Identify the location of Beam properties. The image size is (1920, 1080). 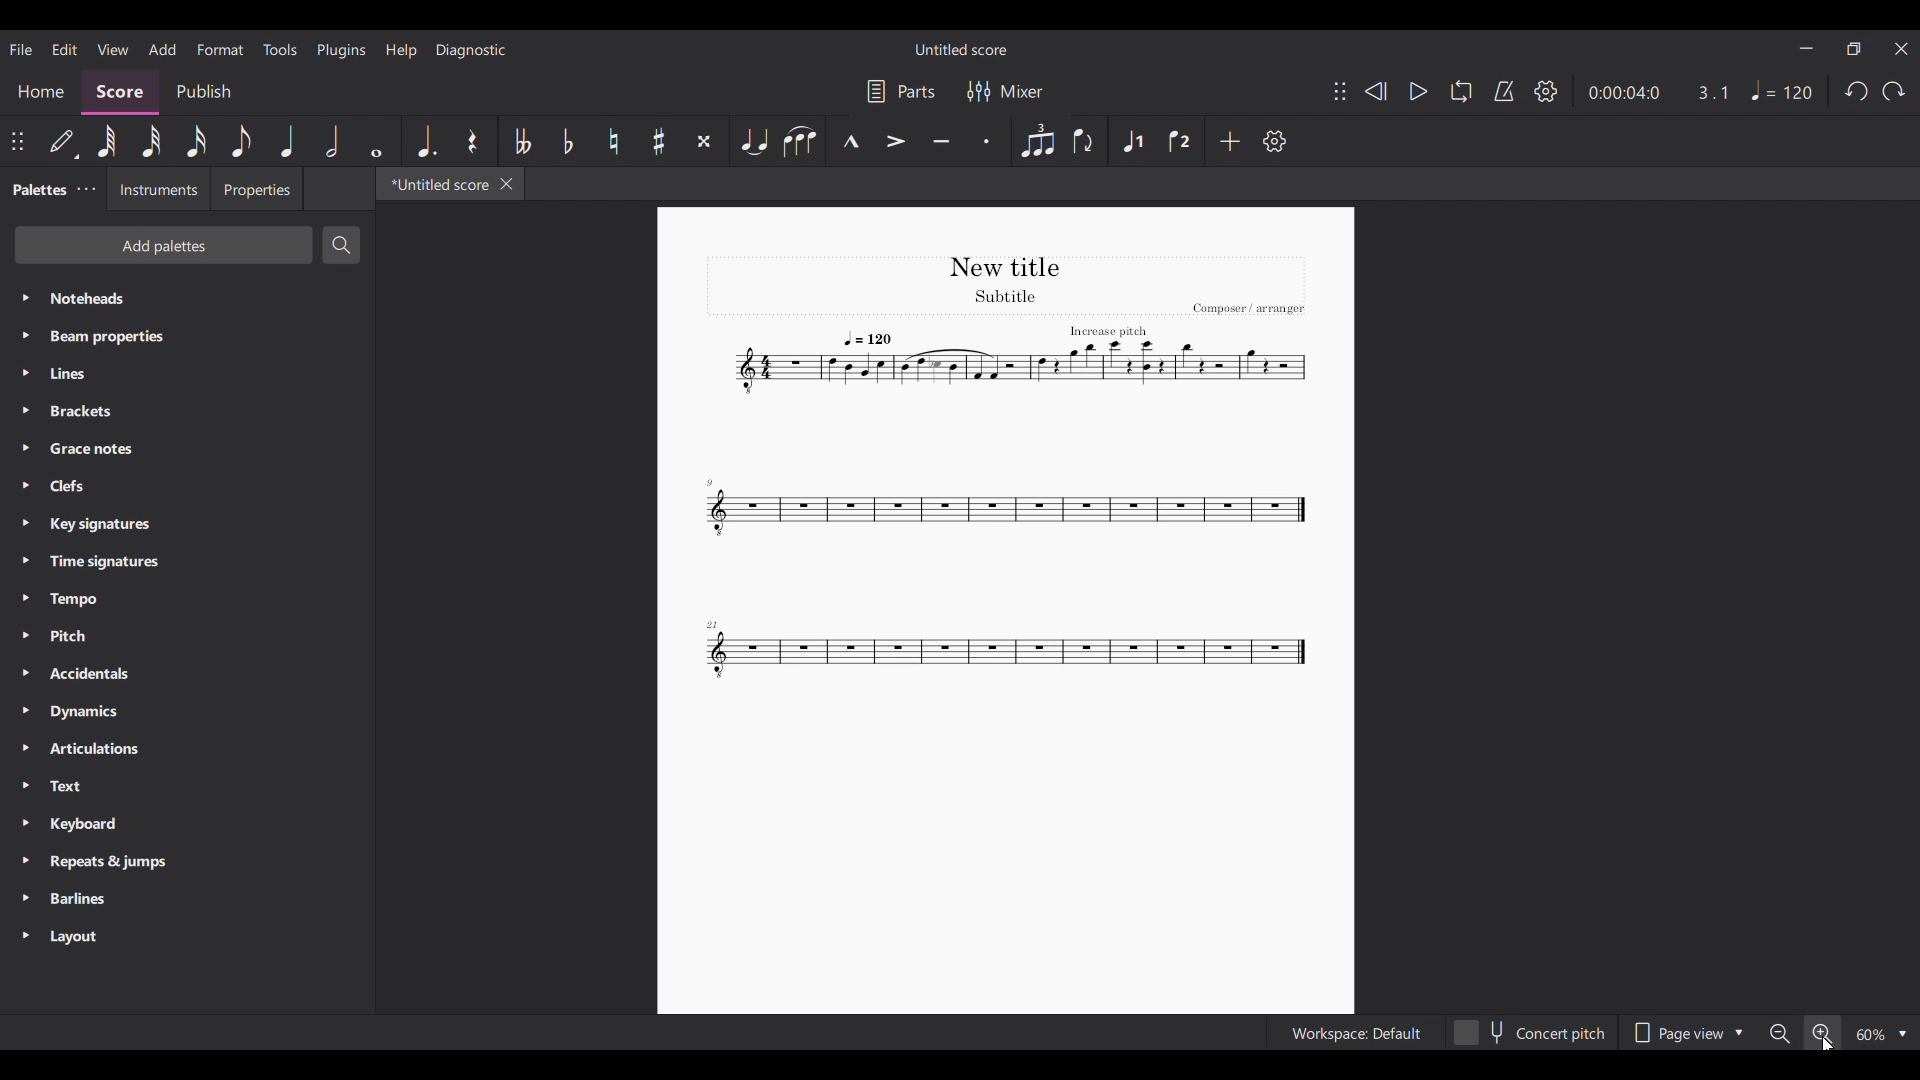
(187, 337).